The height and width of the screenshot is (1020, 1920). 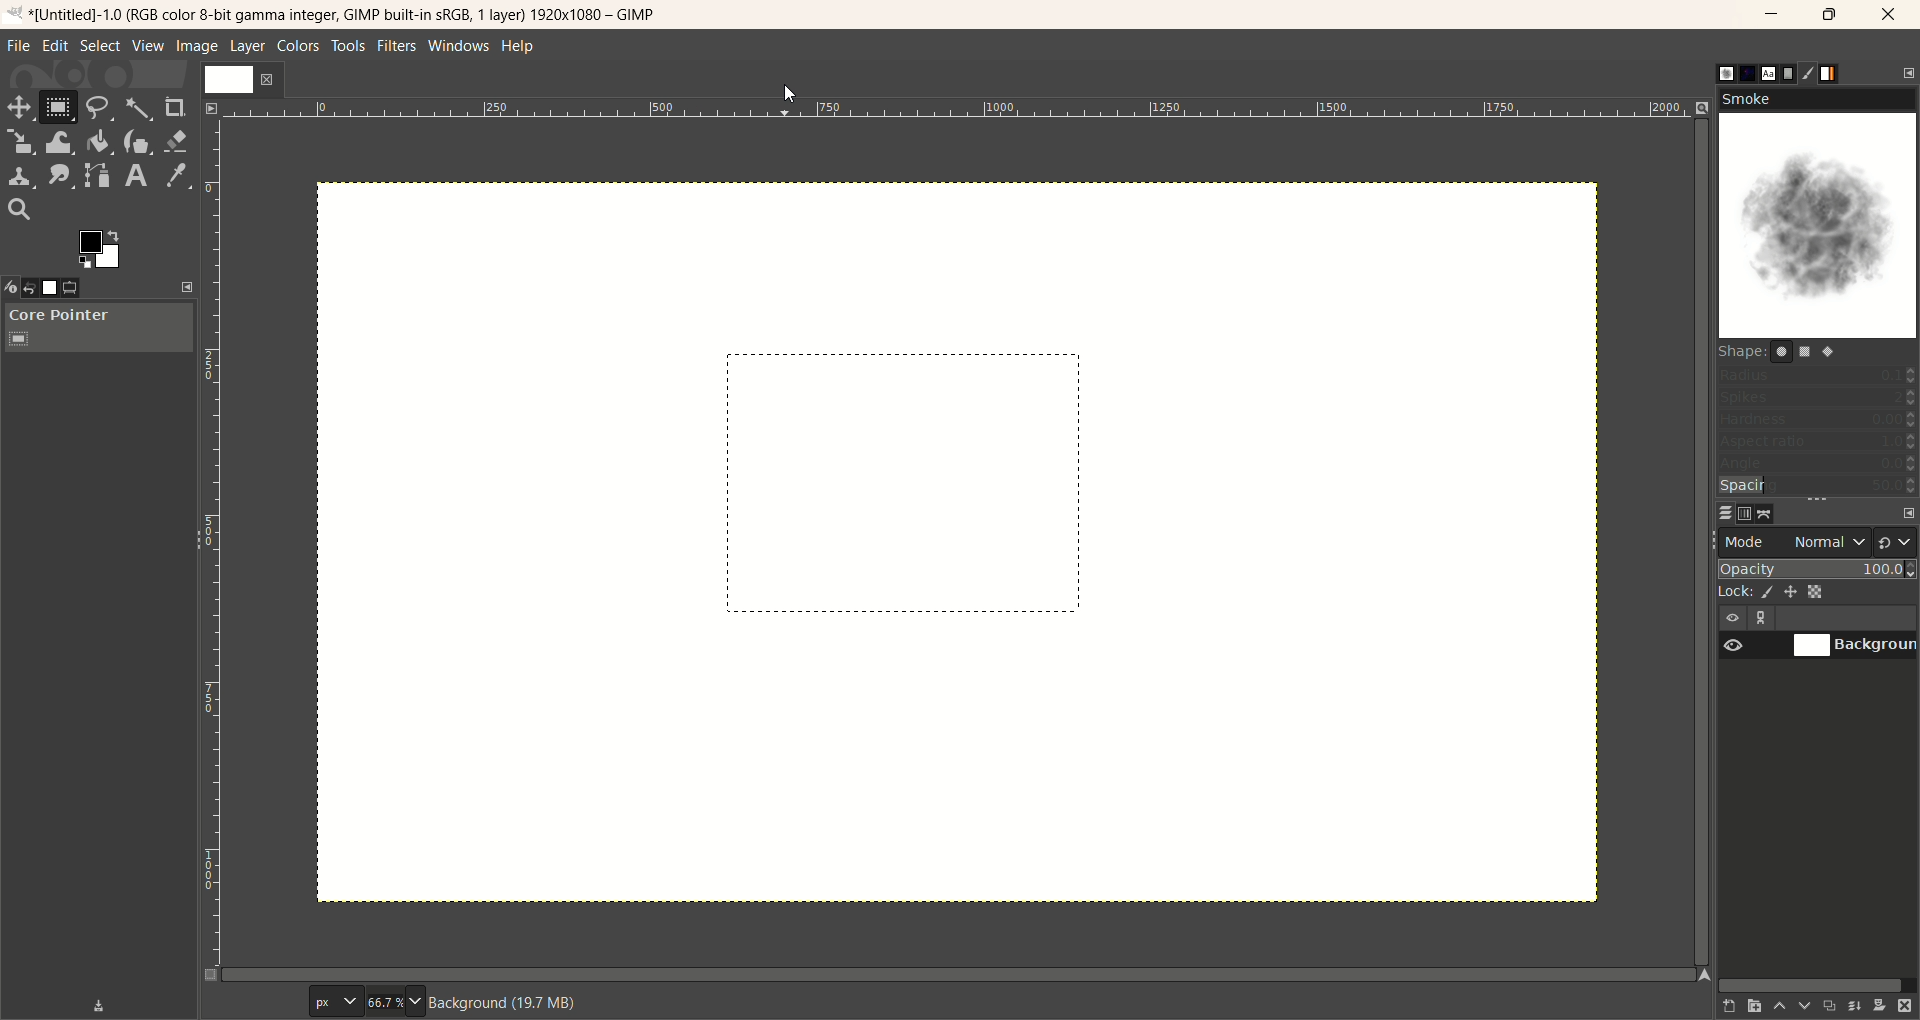 I want to click on spacing, so click(x=1818, y=488).